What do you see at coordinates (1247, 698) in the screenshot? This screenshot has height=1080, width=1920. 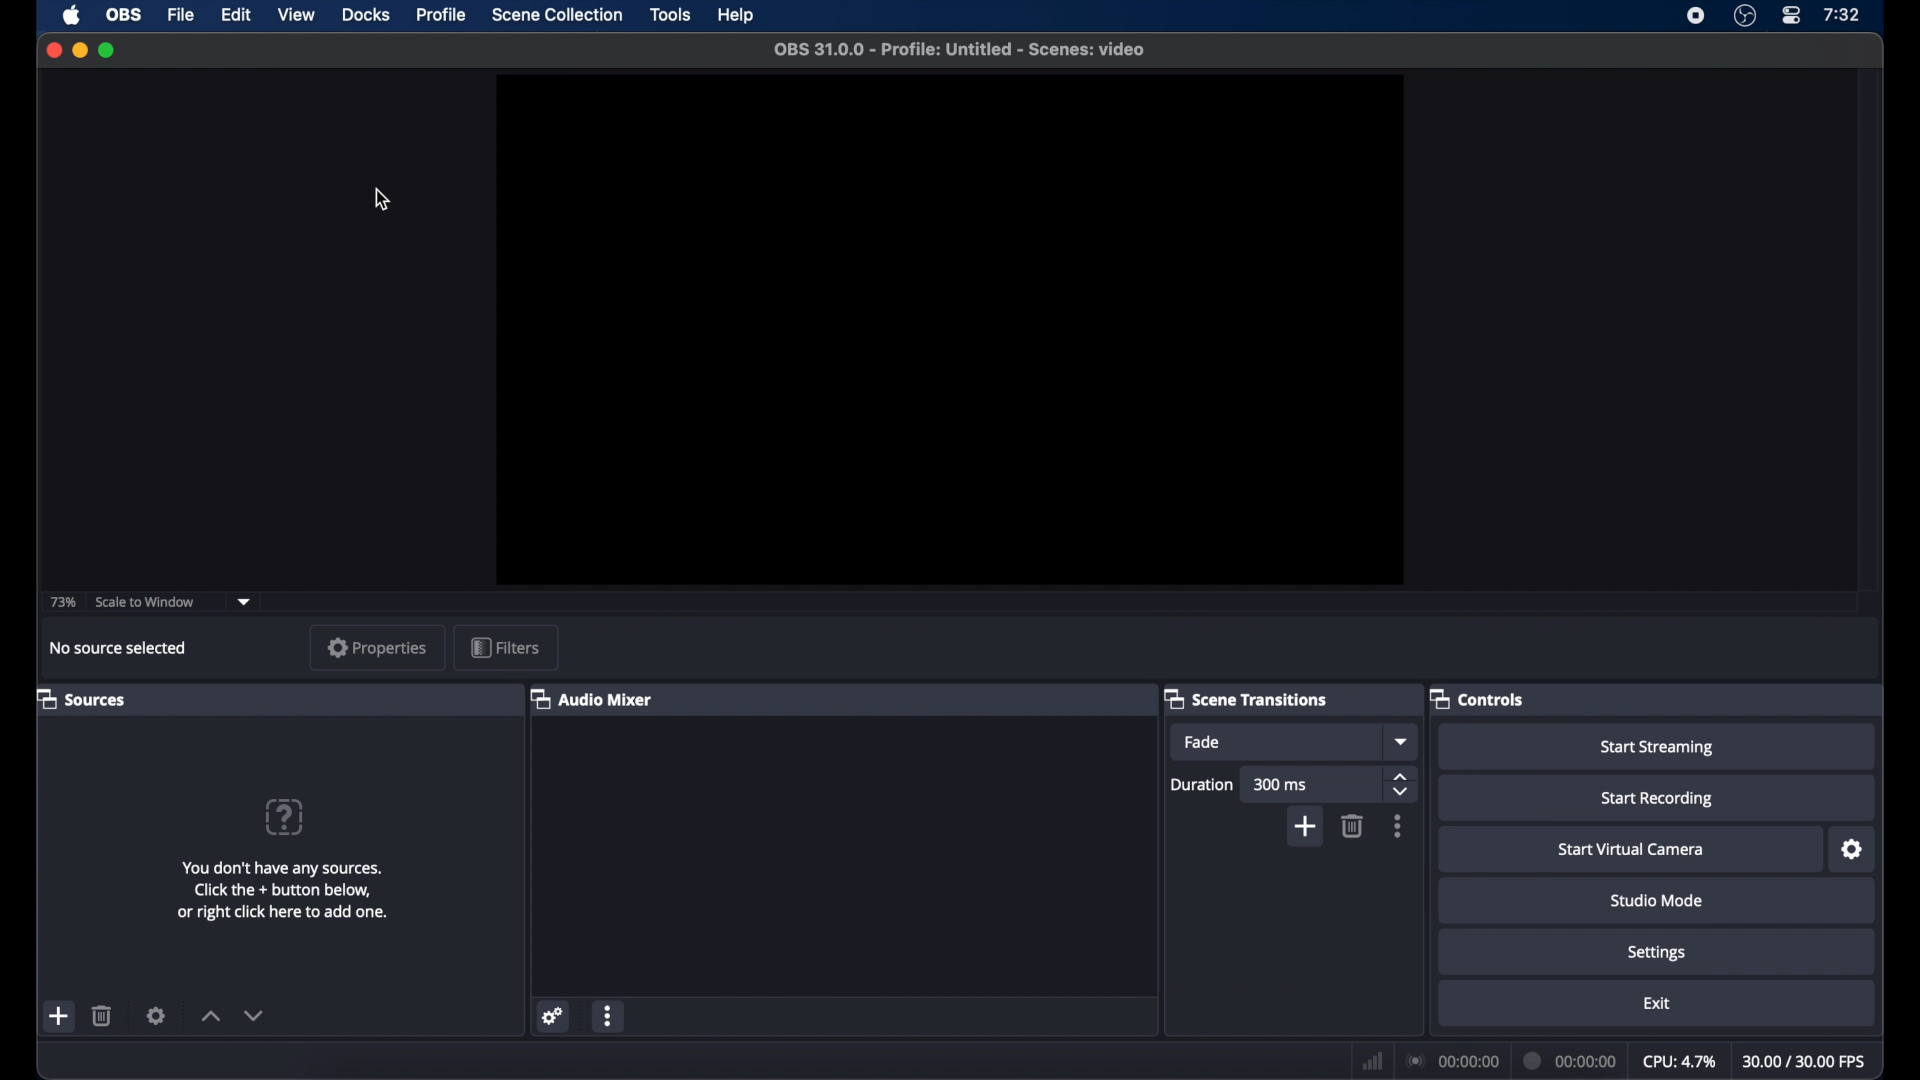 I see `scene transitions` at bounding box center [1247, 698].